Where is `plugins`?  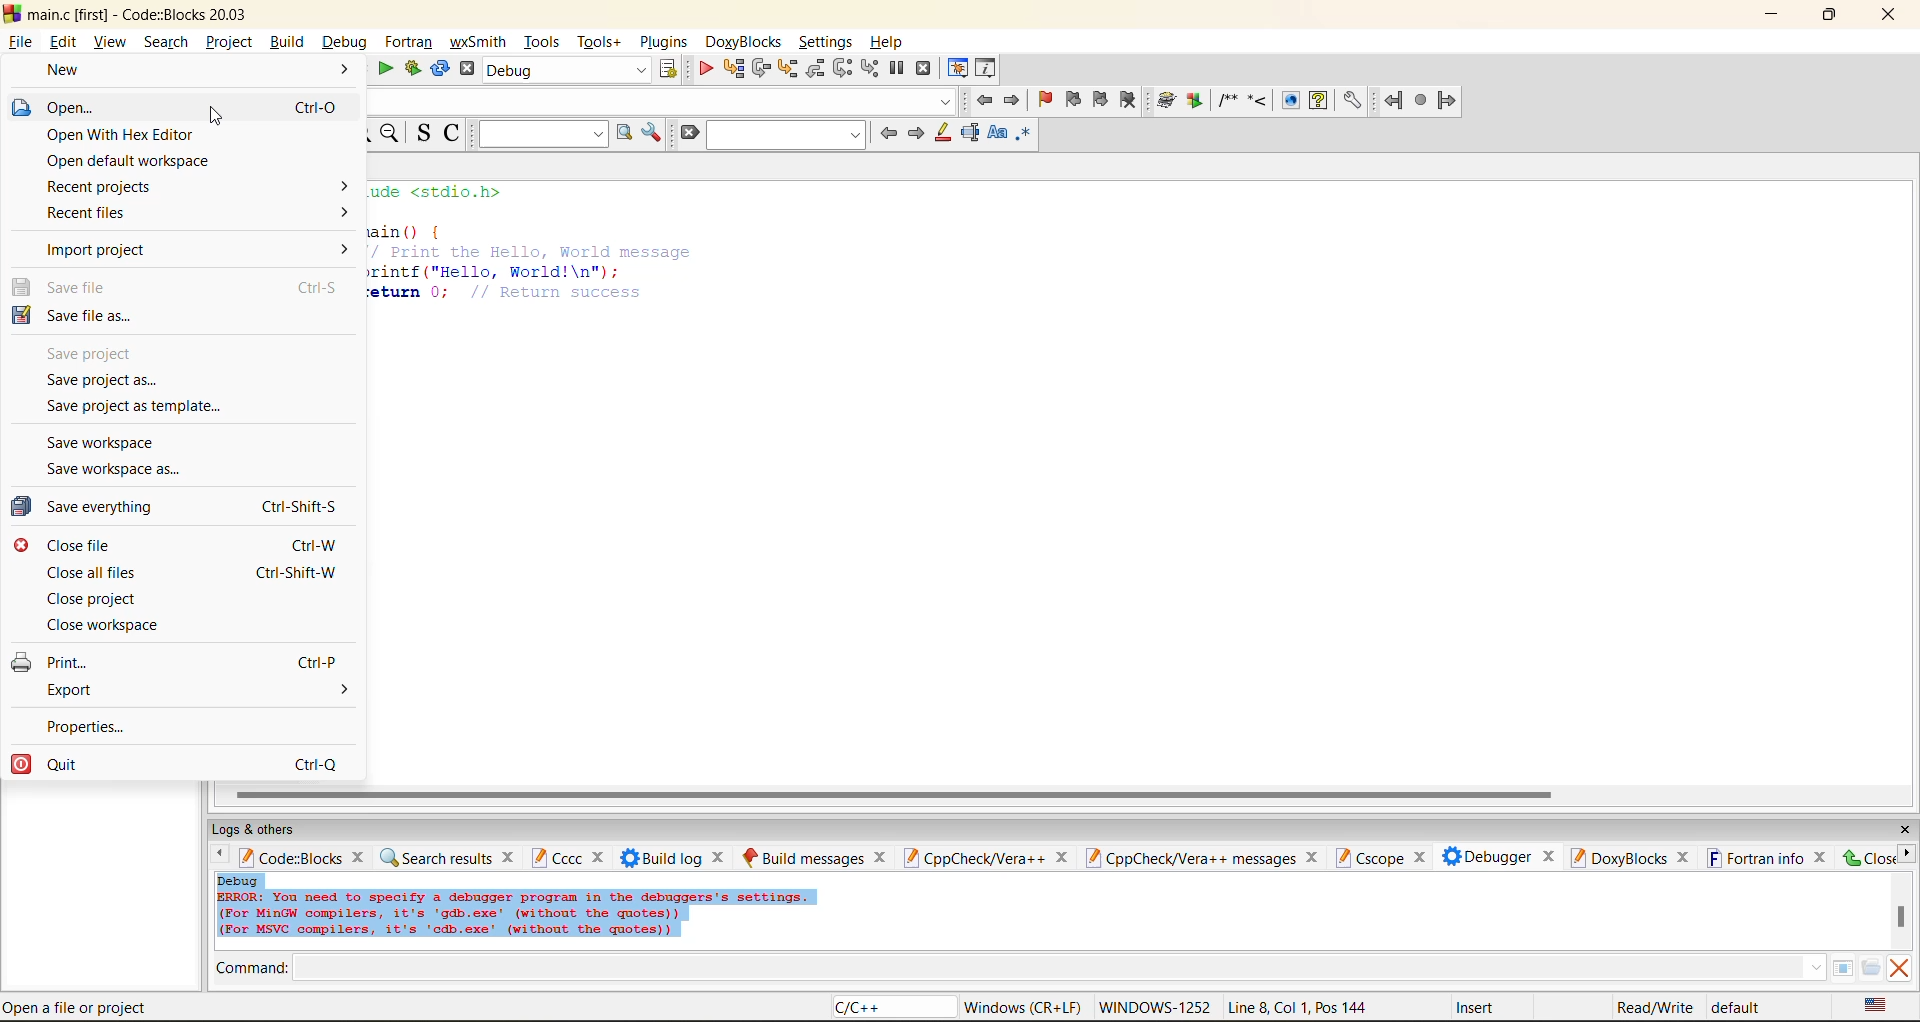
plugins is located at coordinates (666, 42).